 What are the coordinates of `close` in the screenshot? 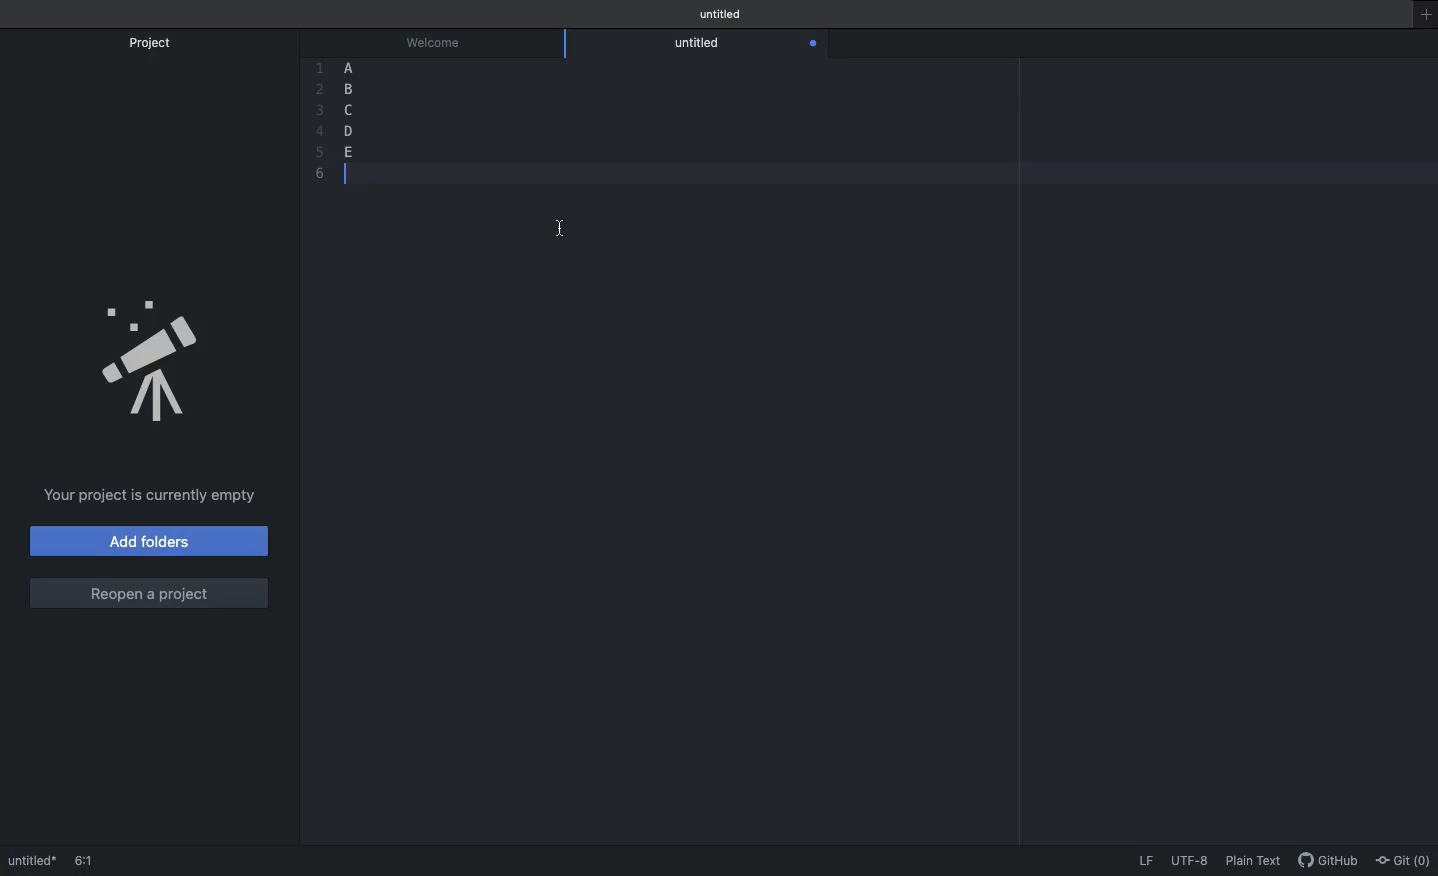 It's located at (813, 44).